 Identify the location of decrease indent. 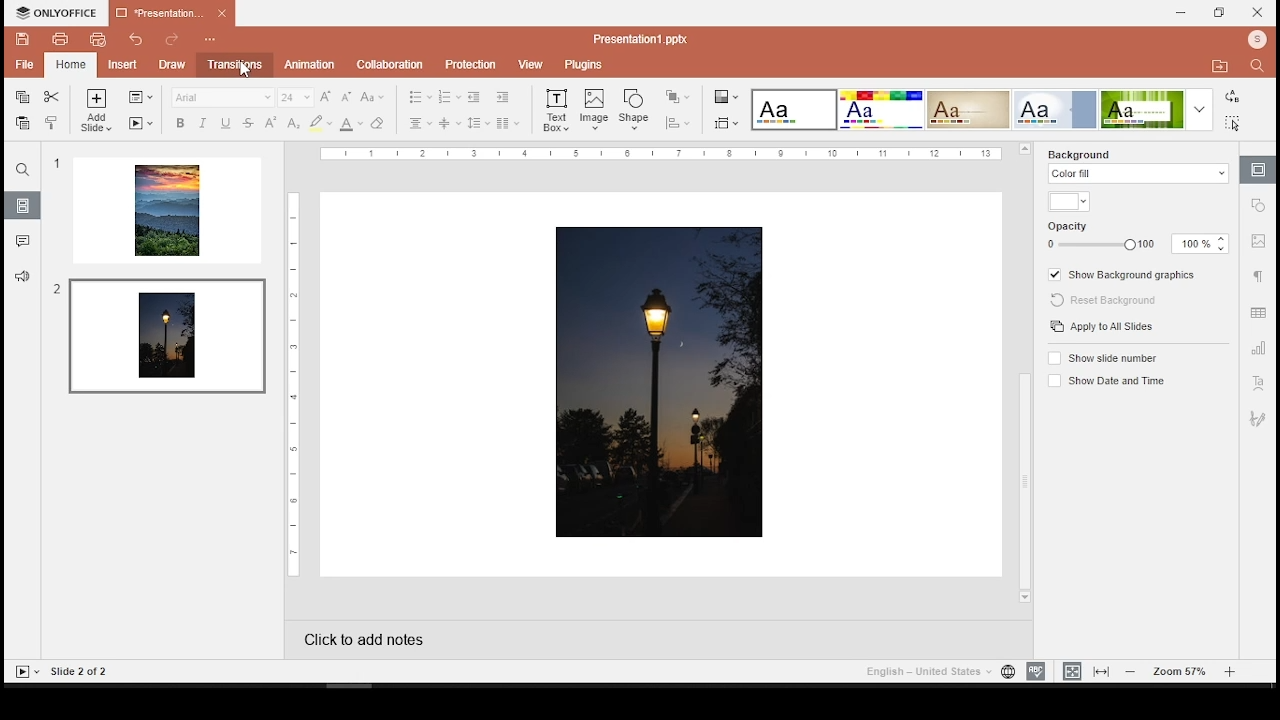
(473, 99).